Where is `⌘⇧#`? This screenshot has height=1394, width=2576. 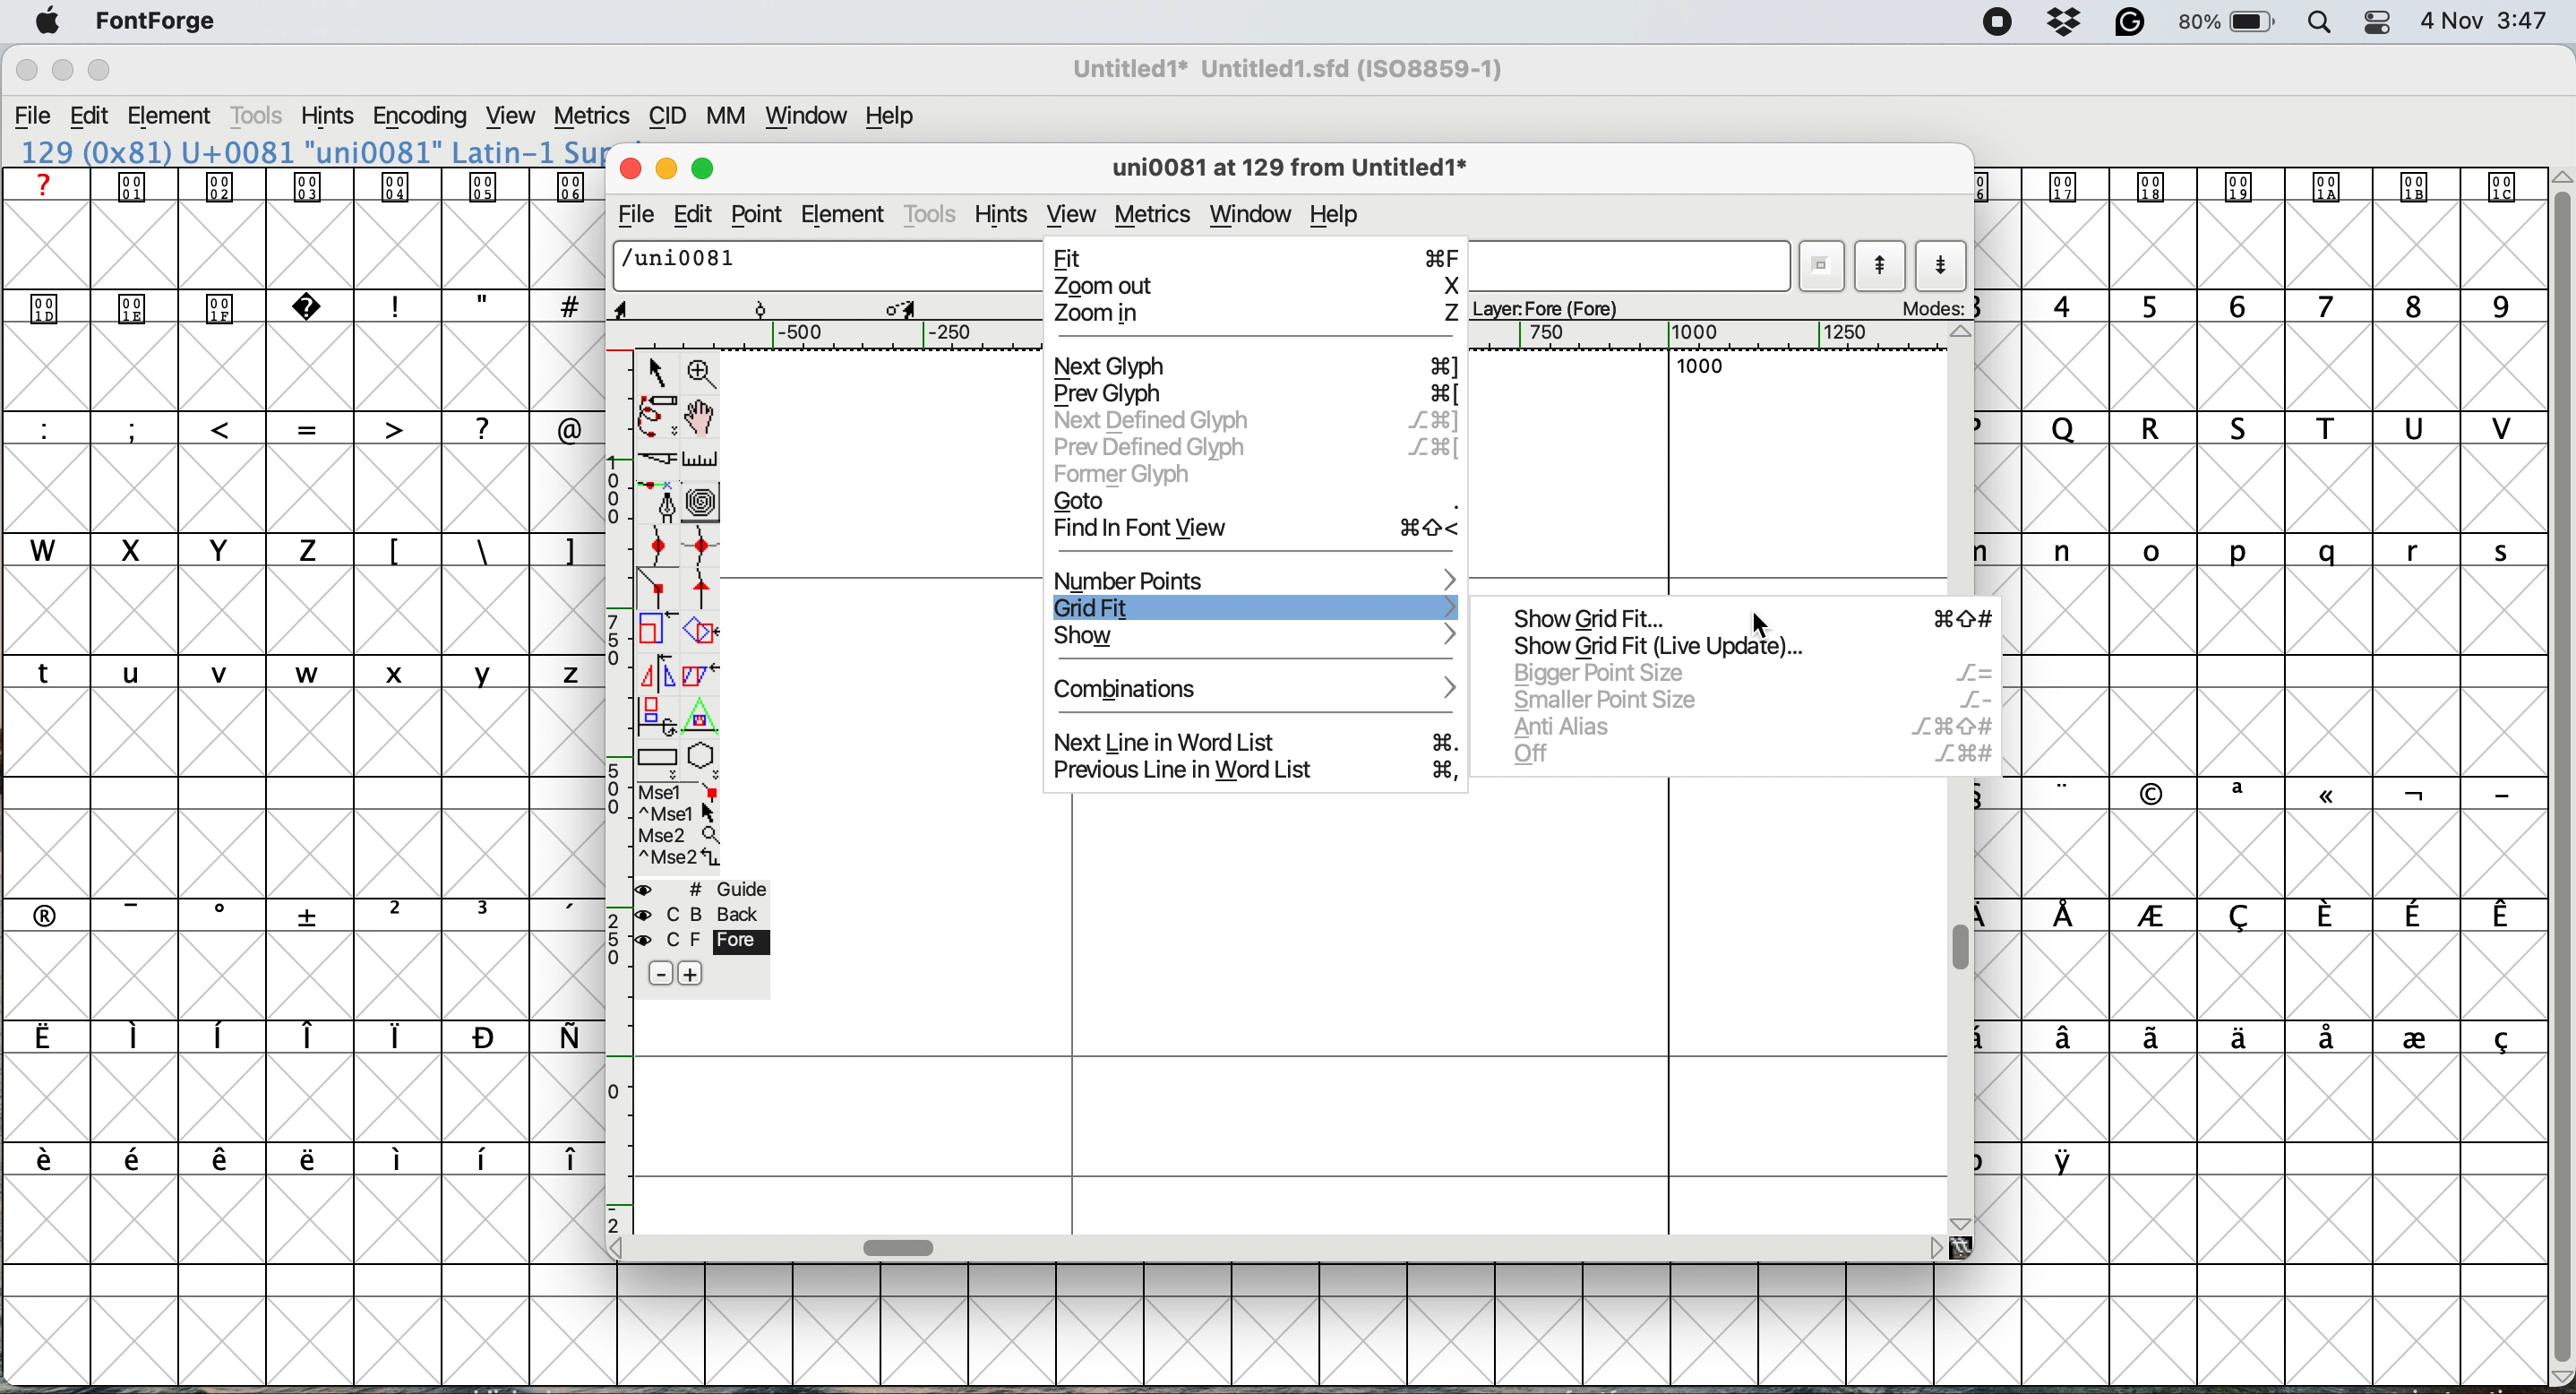 ⌘⇧# is located at coordinates (1967, 619).